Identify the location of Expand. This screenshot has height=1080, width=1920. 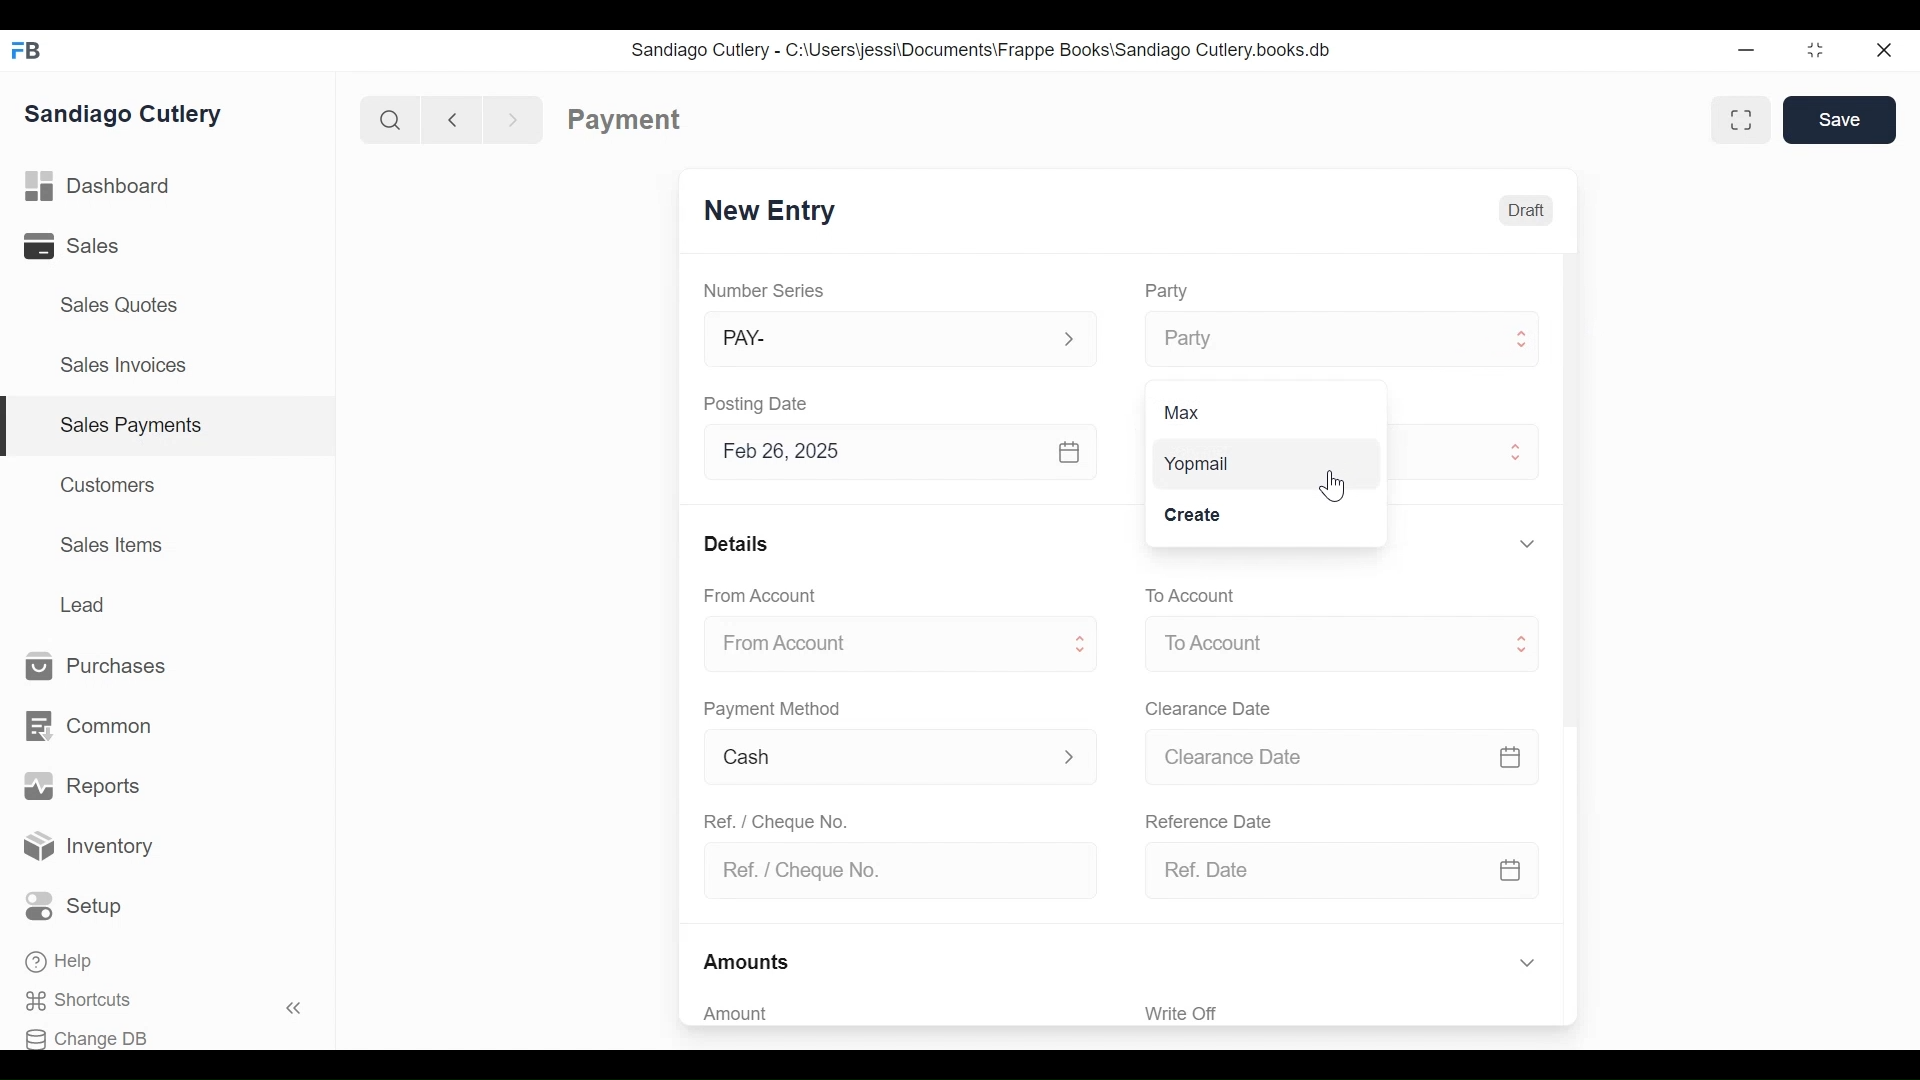
(1518, 449).